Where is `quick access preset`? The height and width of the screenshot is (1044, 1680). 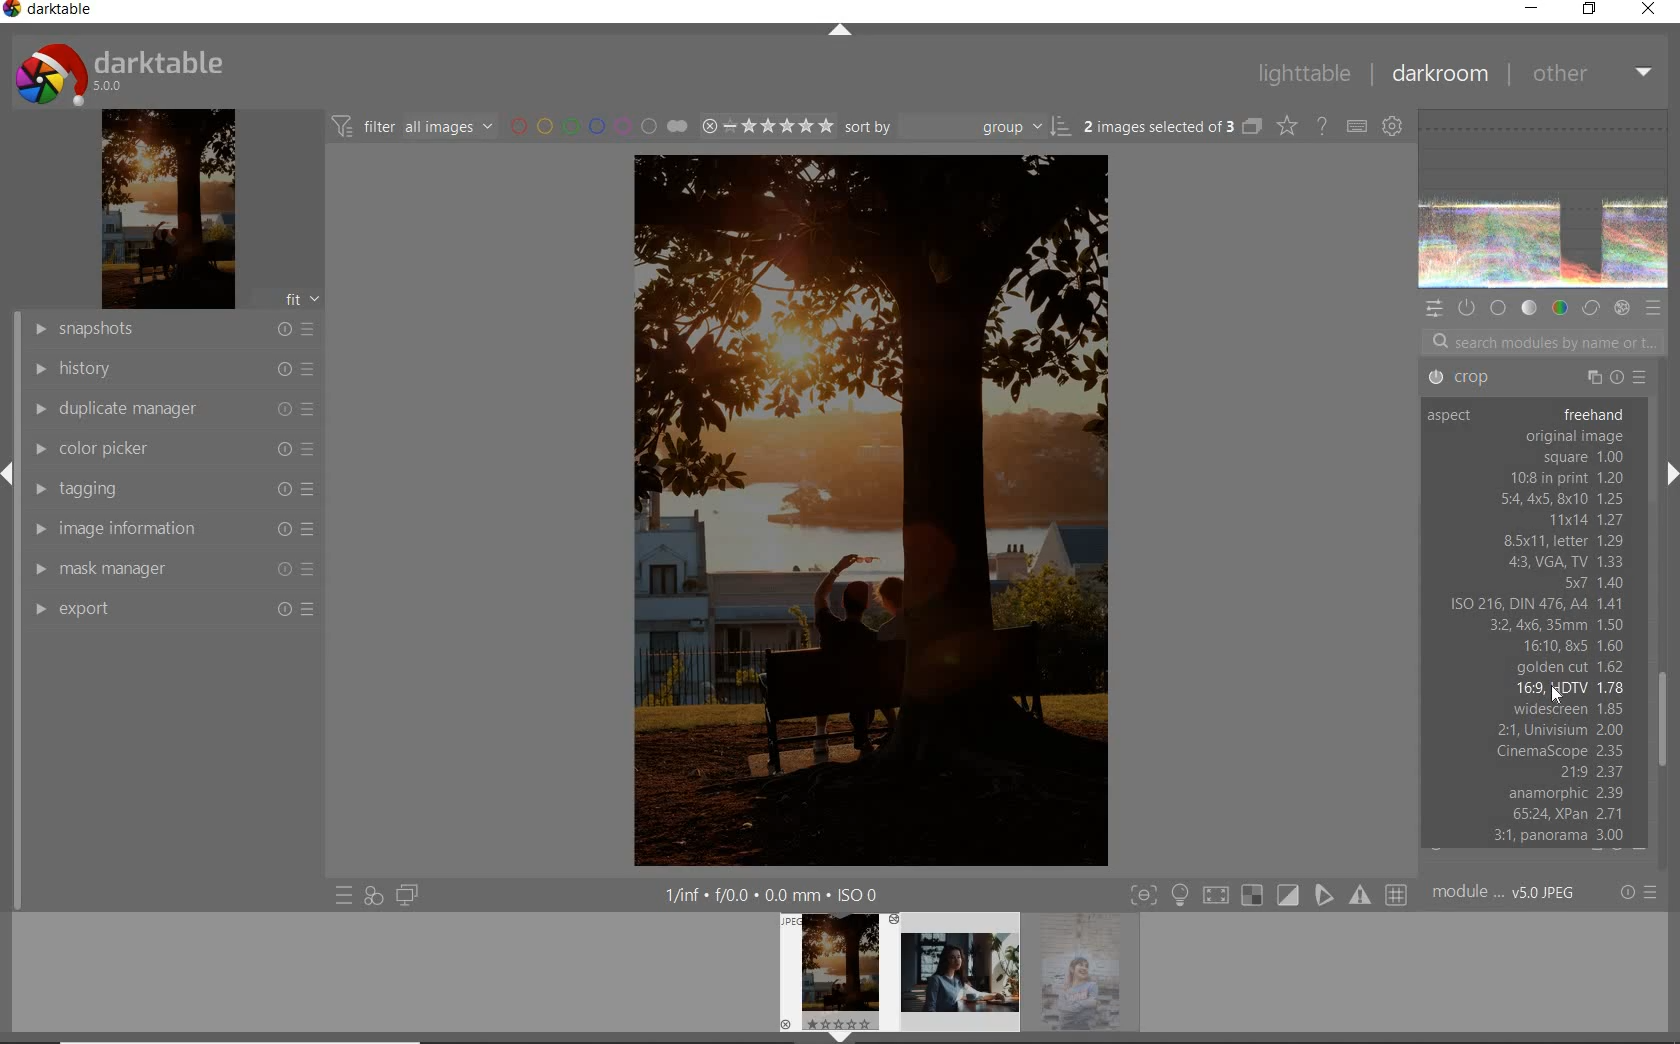 quick access preset is located at coordinates (344, 897).